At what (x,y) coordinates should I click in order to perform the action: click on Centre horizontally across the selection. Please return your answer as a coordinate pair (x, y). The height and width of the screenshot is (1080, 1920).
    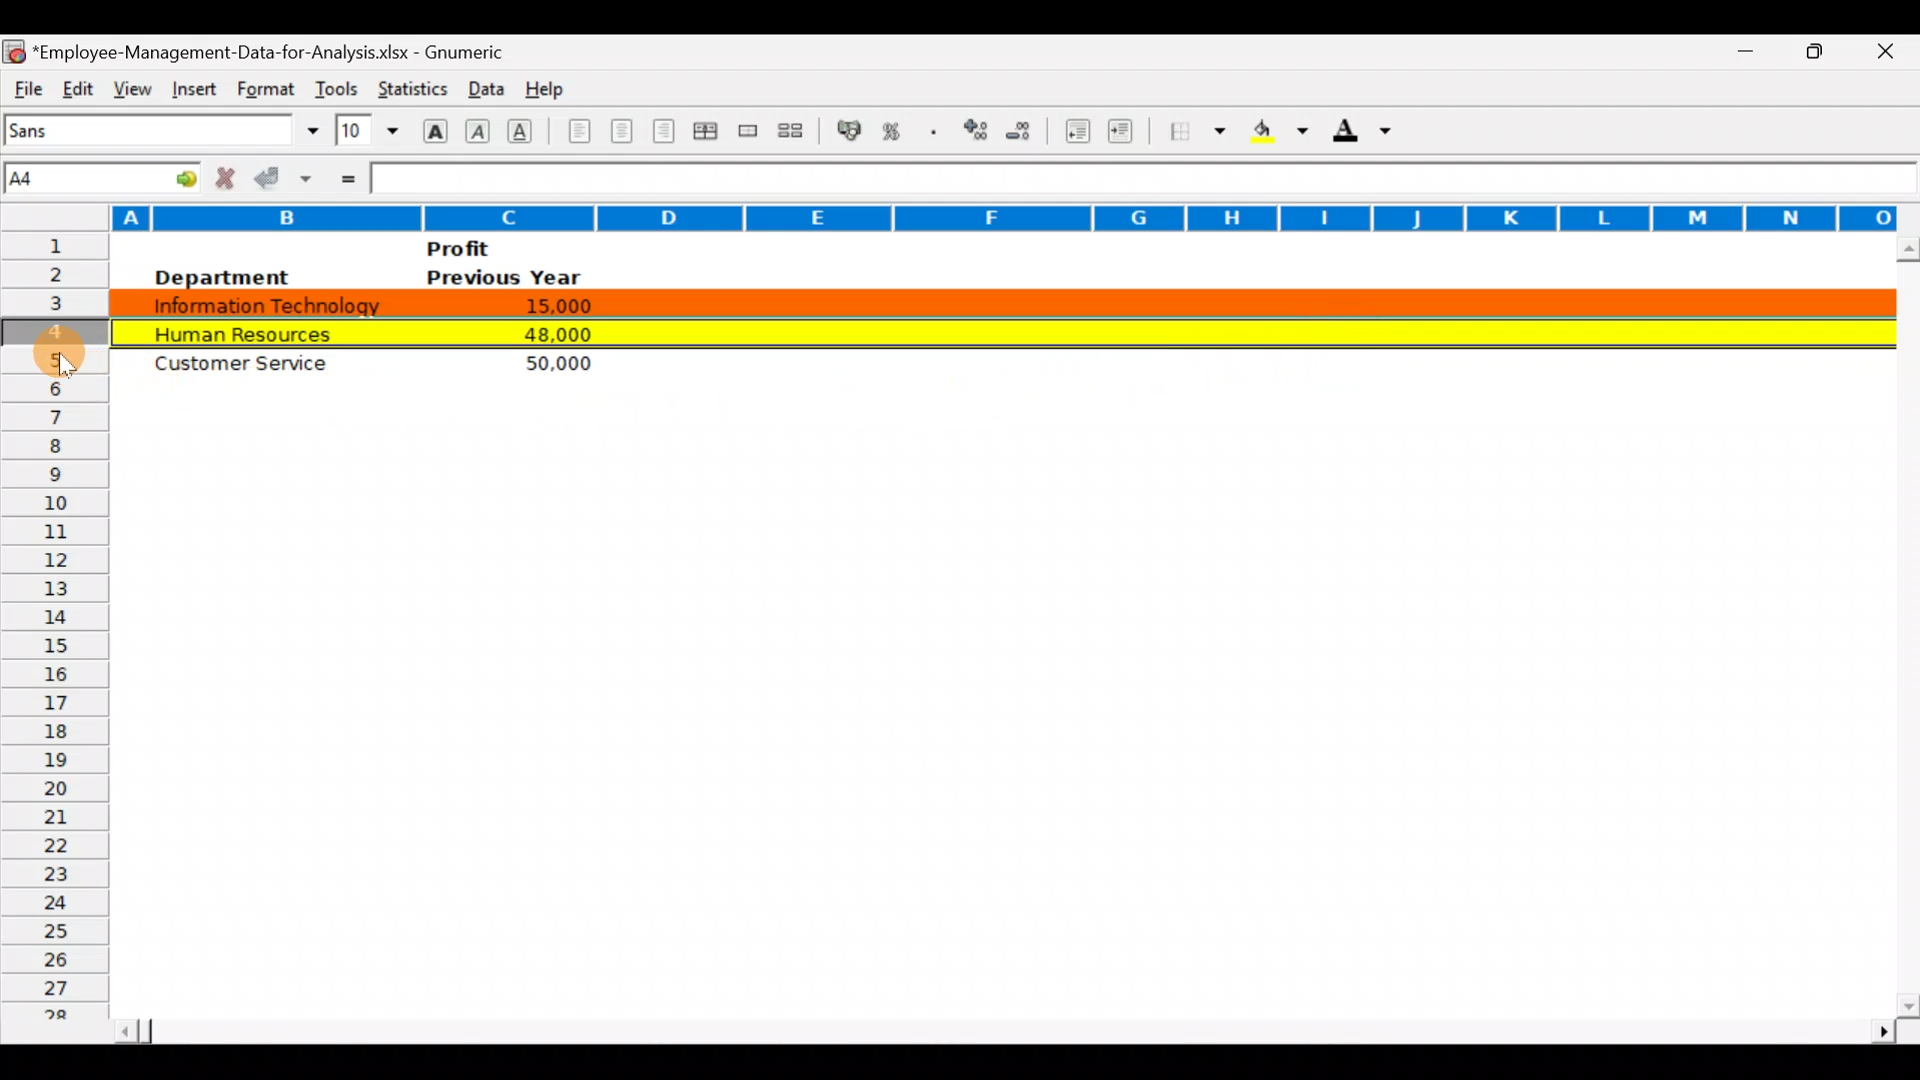
    Looking at the image, I should click on (709, 134).